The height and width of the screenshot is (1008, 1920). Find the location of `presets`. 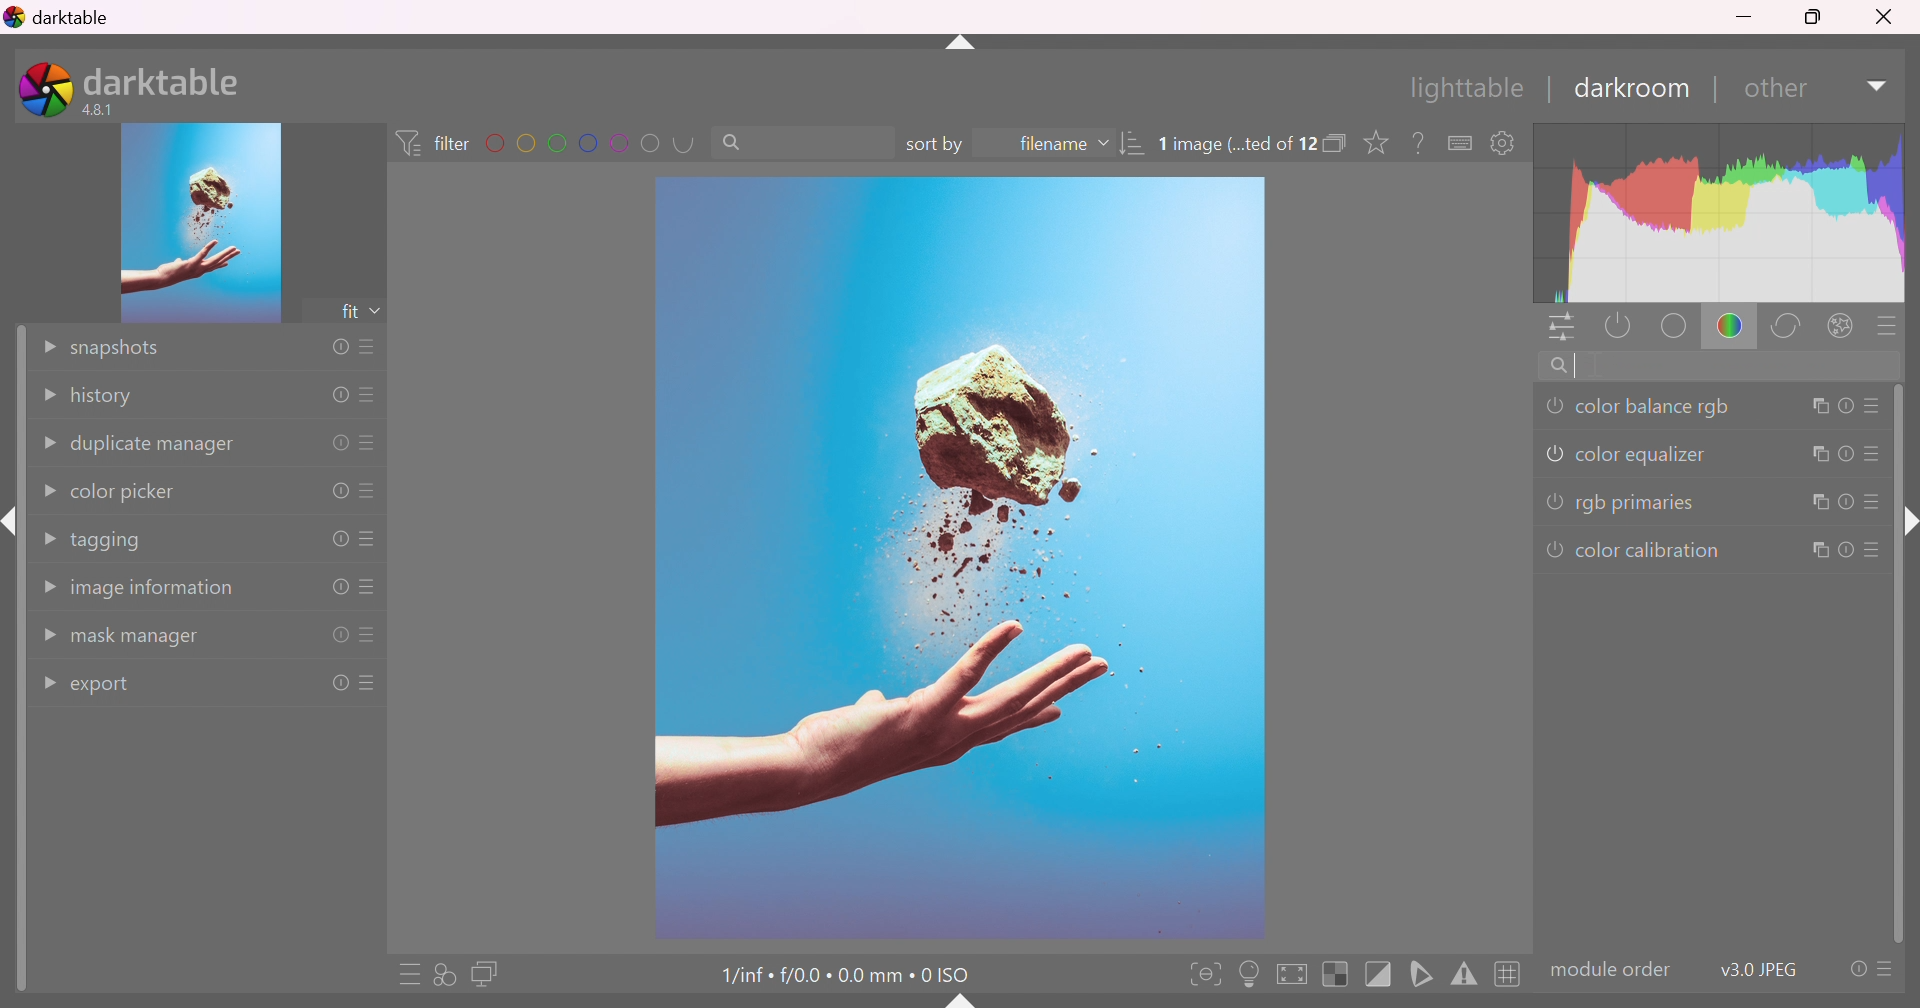

presets is located at coordinates (370, 636).